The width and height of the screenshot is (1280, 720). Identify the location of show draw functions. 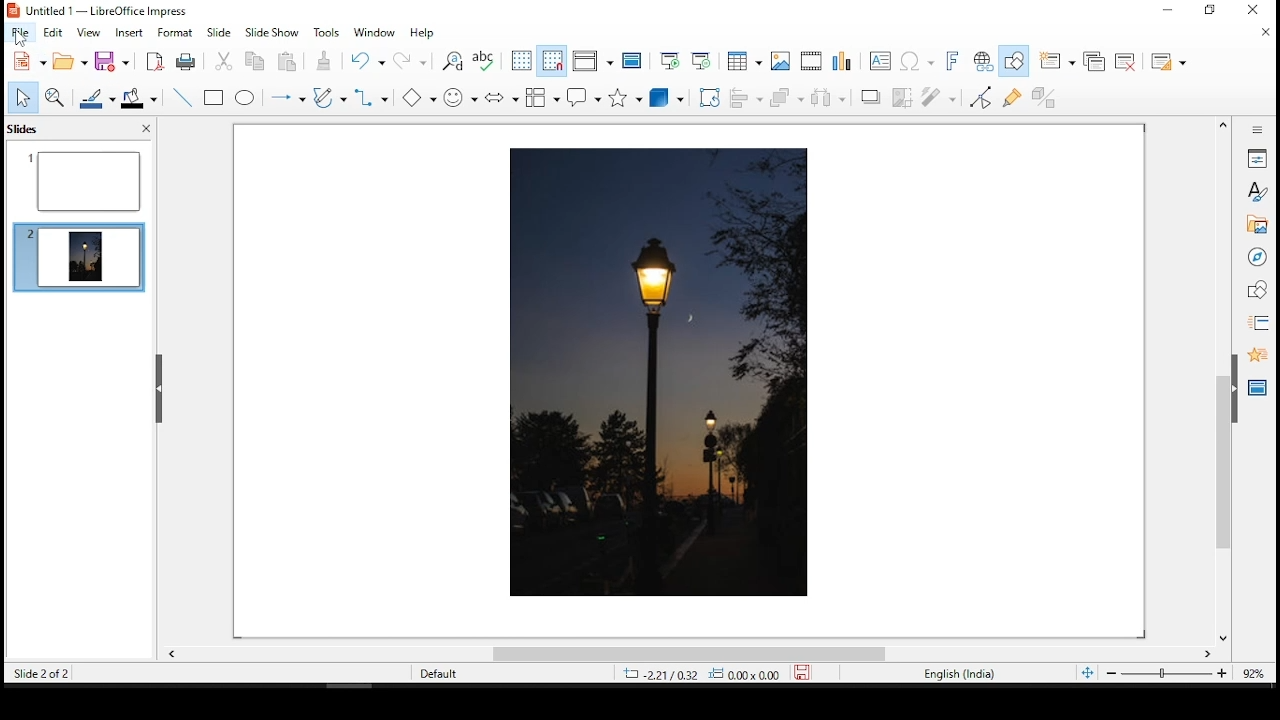
(1011, 61).